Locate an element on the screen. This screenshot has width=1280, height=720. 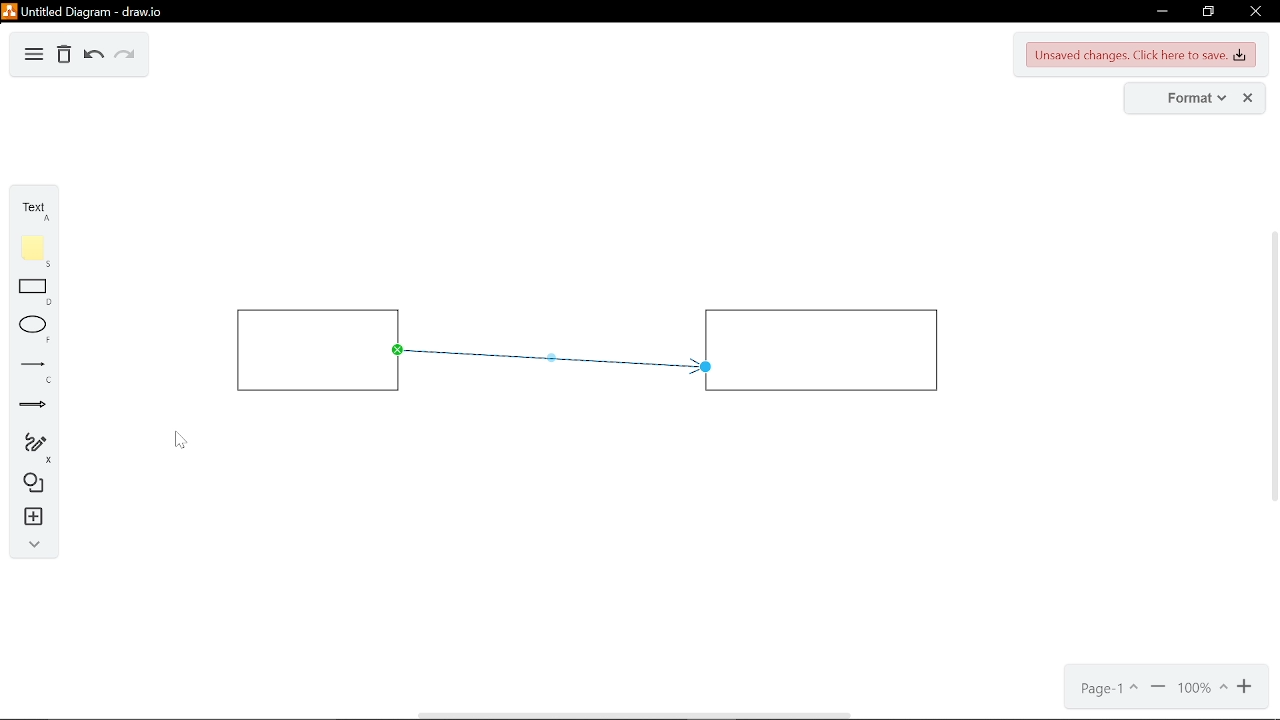
shapes is located at coordinates (30, 482).